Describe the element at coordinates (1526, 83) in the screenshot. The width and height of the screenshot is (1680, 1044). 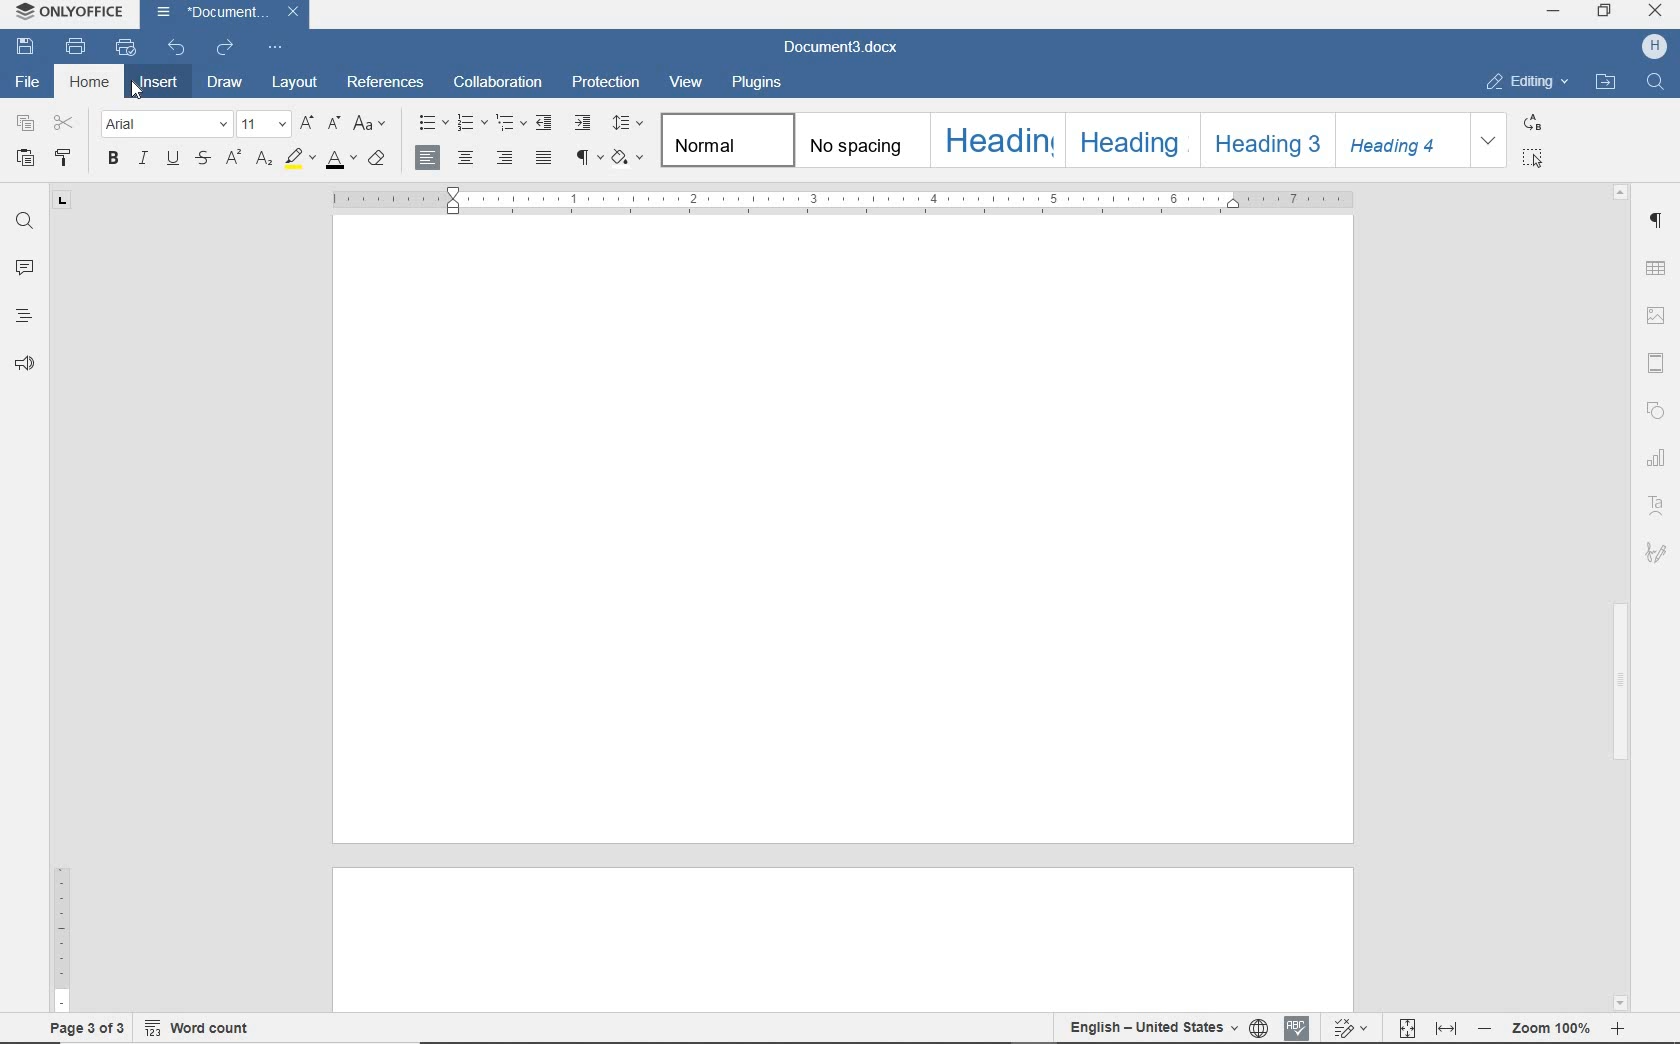
I see `EDITING` at that location.